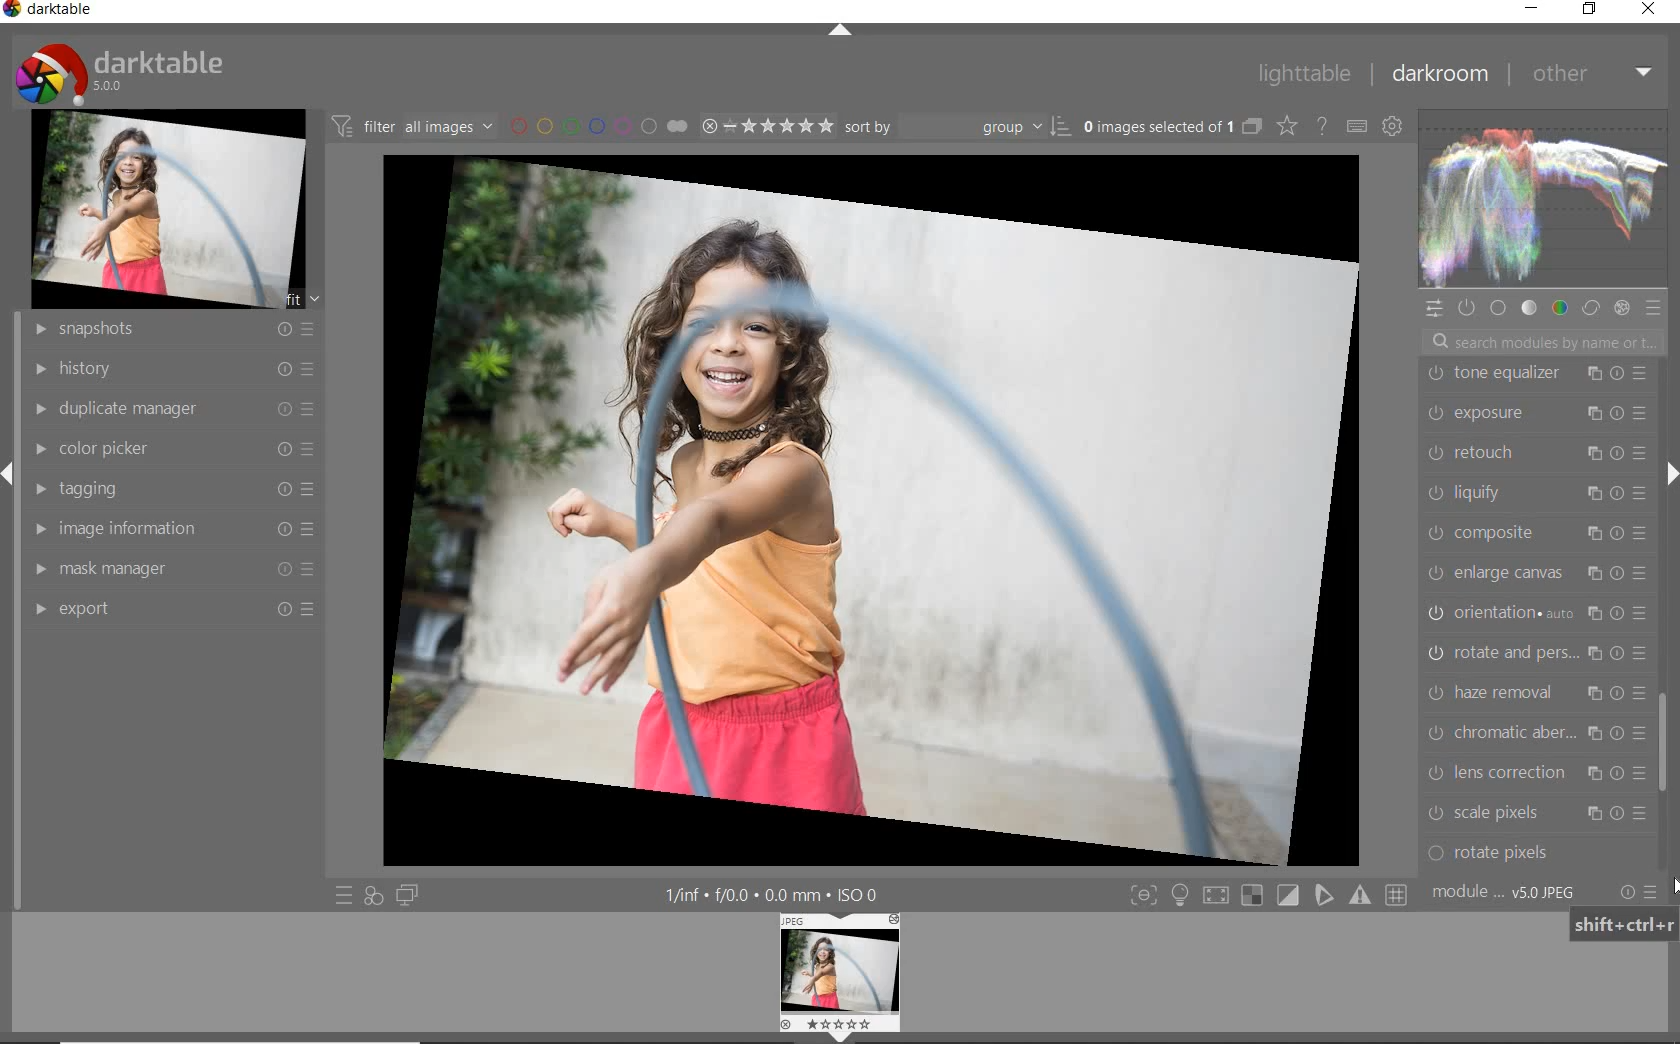 The height and width of the screenshot is (1044, 1680). Describe the element at coordinates (1592, 9) in the screenshot. I see `restore` at that location.